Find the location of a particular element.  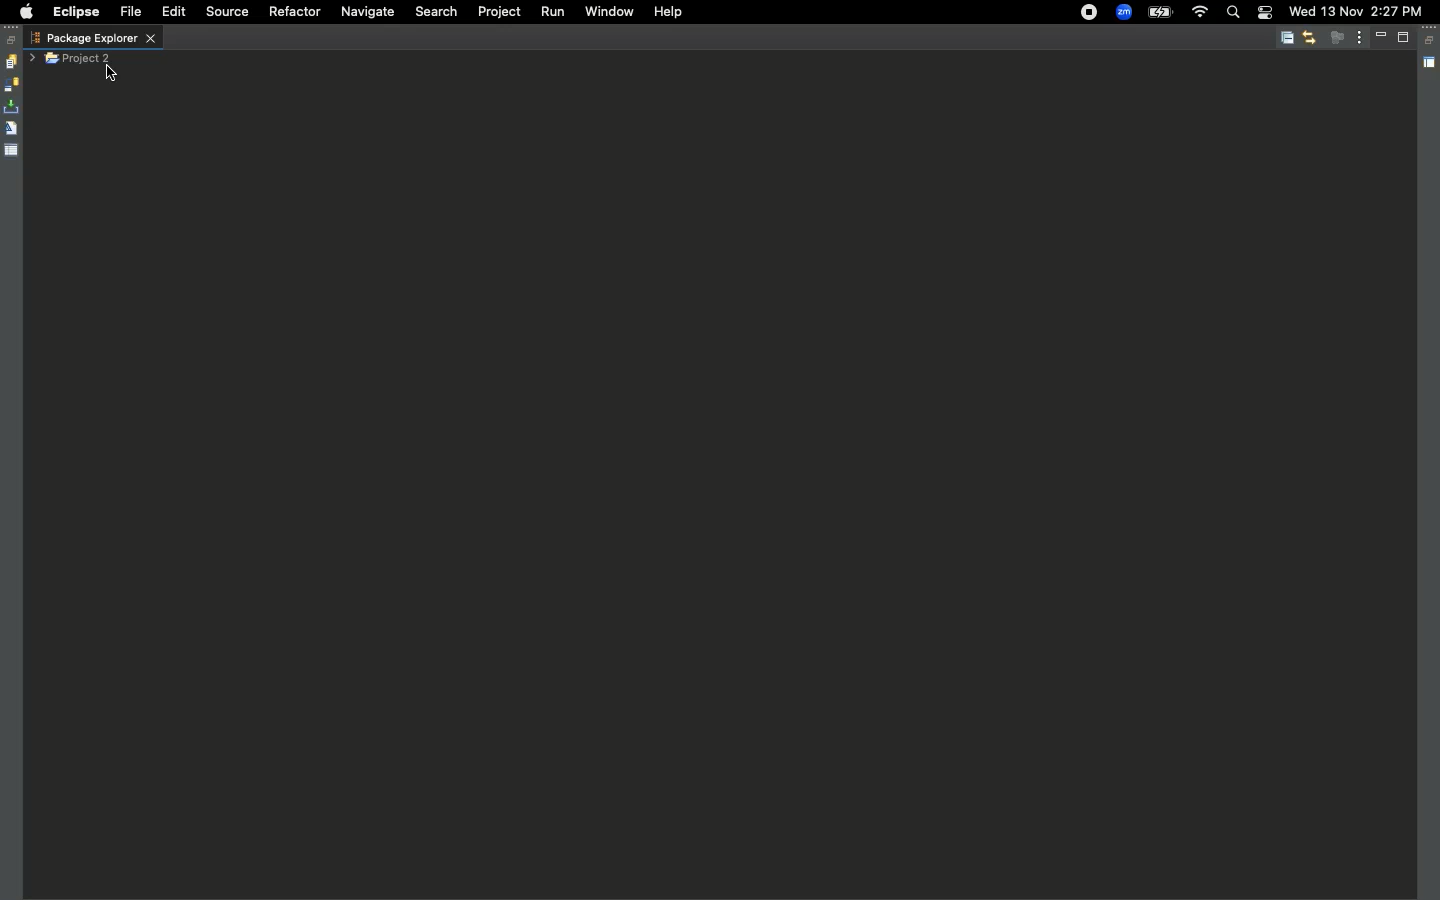

Internet is located at coordinates (1199, 13).